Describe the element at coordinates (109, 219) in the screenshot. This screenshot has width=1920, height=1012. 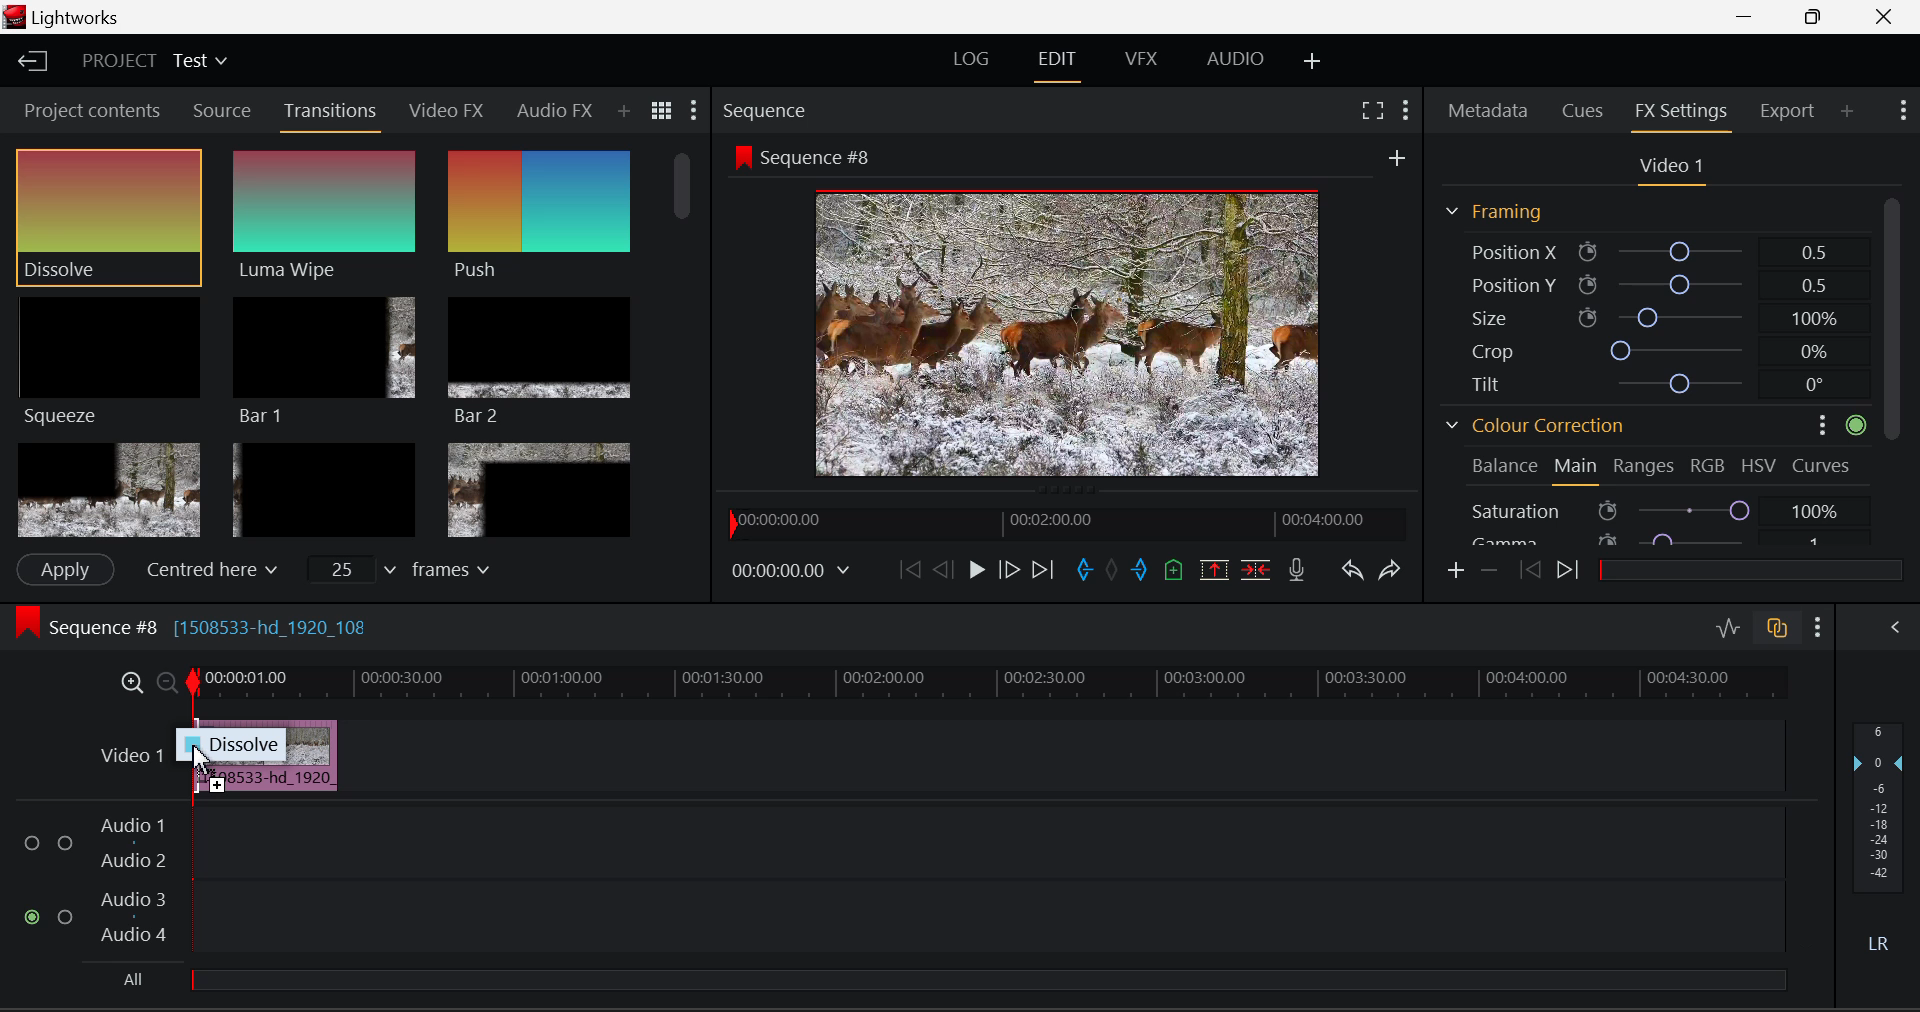
I see `Cursor MOUSE_DOWN on Dissolve` at that location.